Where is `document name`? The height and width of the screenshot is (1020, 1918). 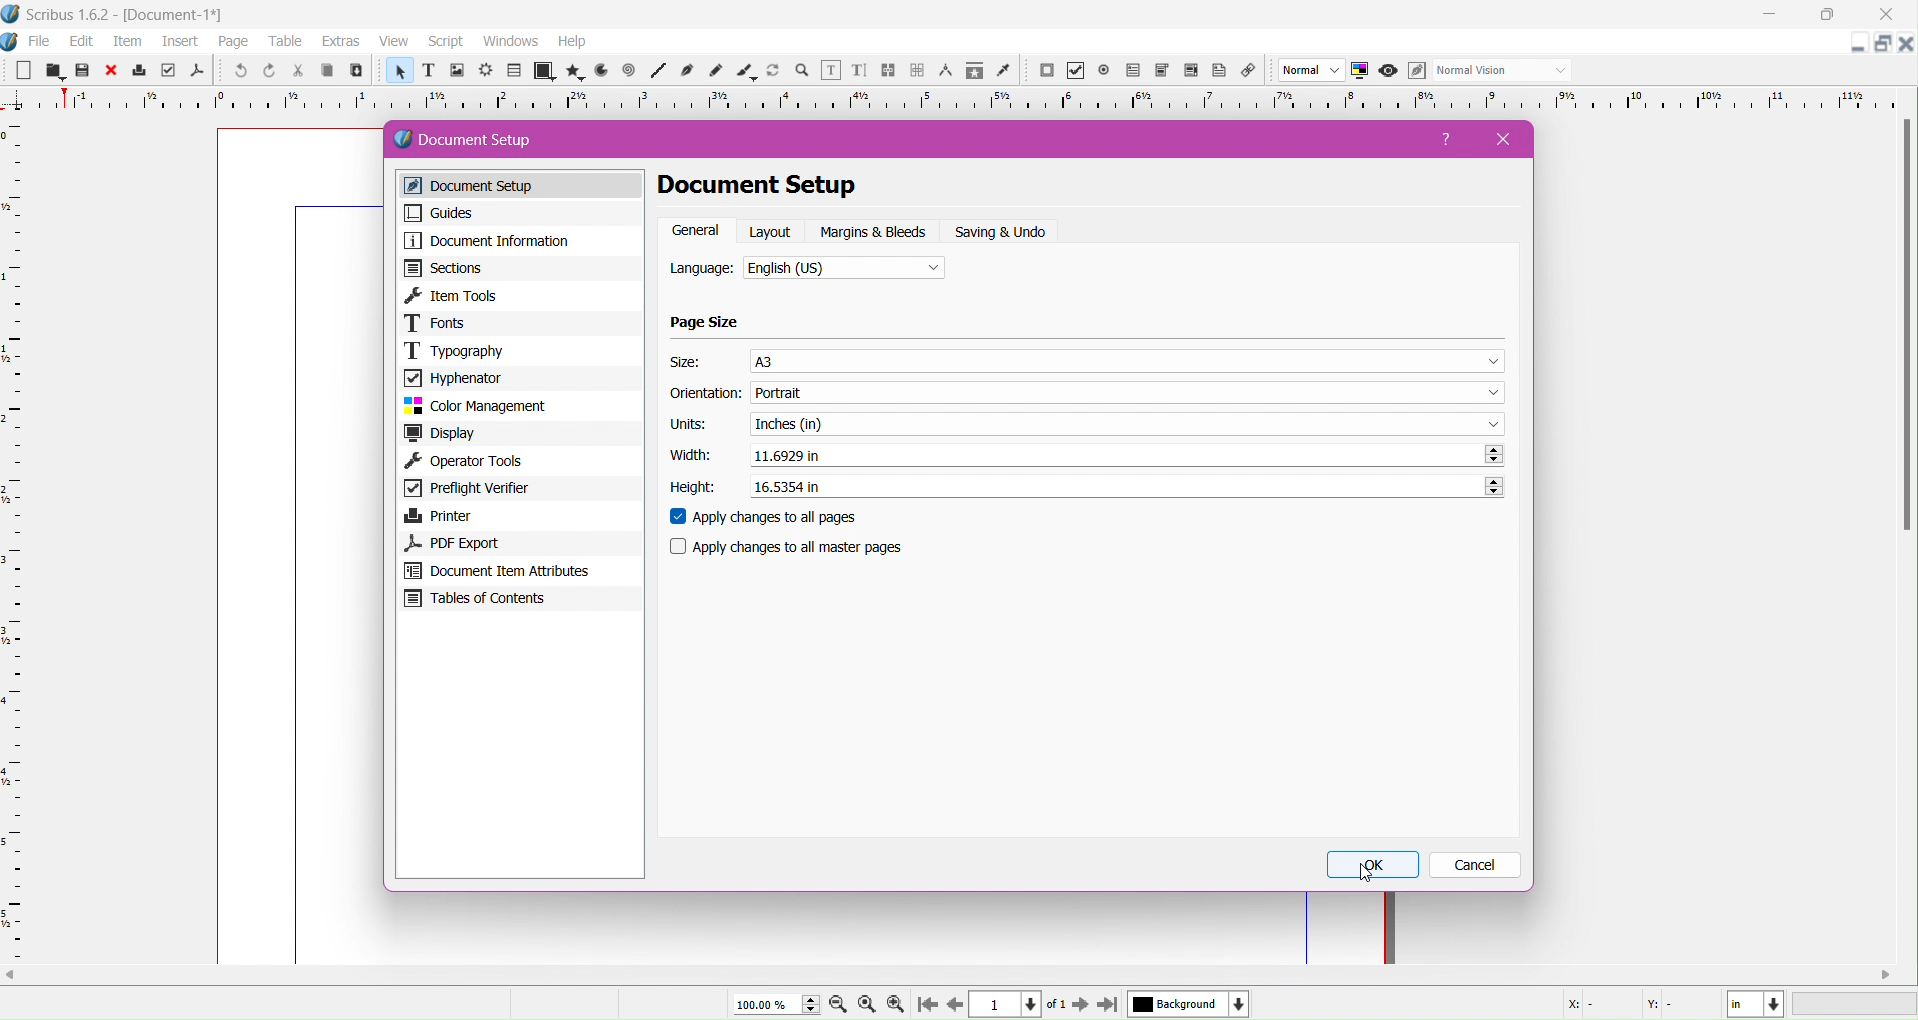
document name is located at coordinates (177, 16).